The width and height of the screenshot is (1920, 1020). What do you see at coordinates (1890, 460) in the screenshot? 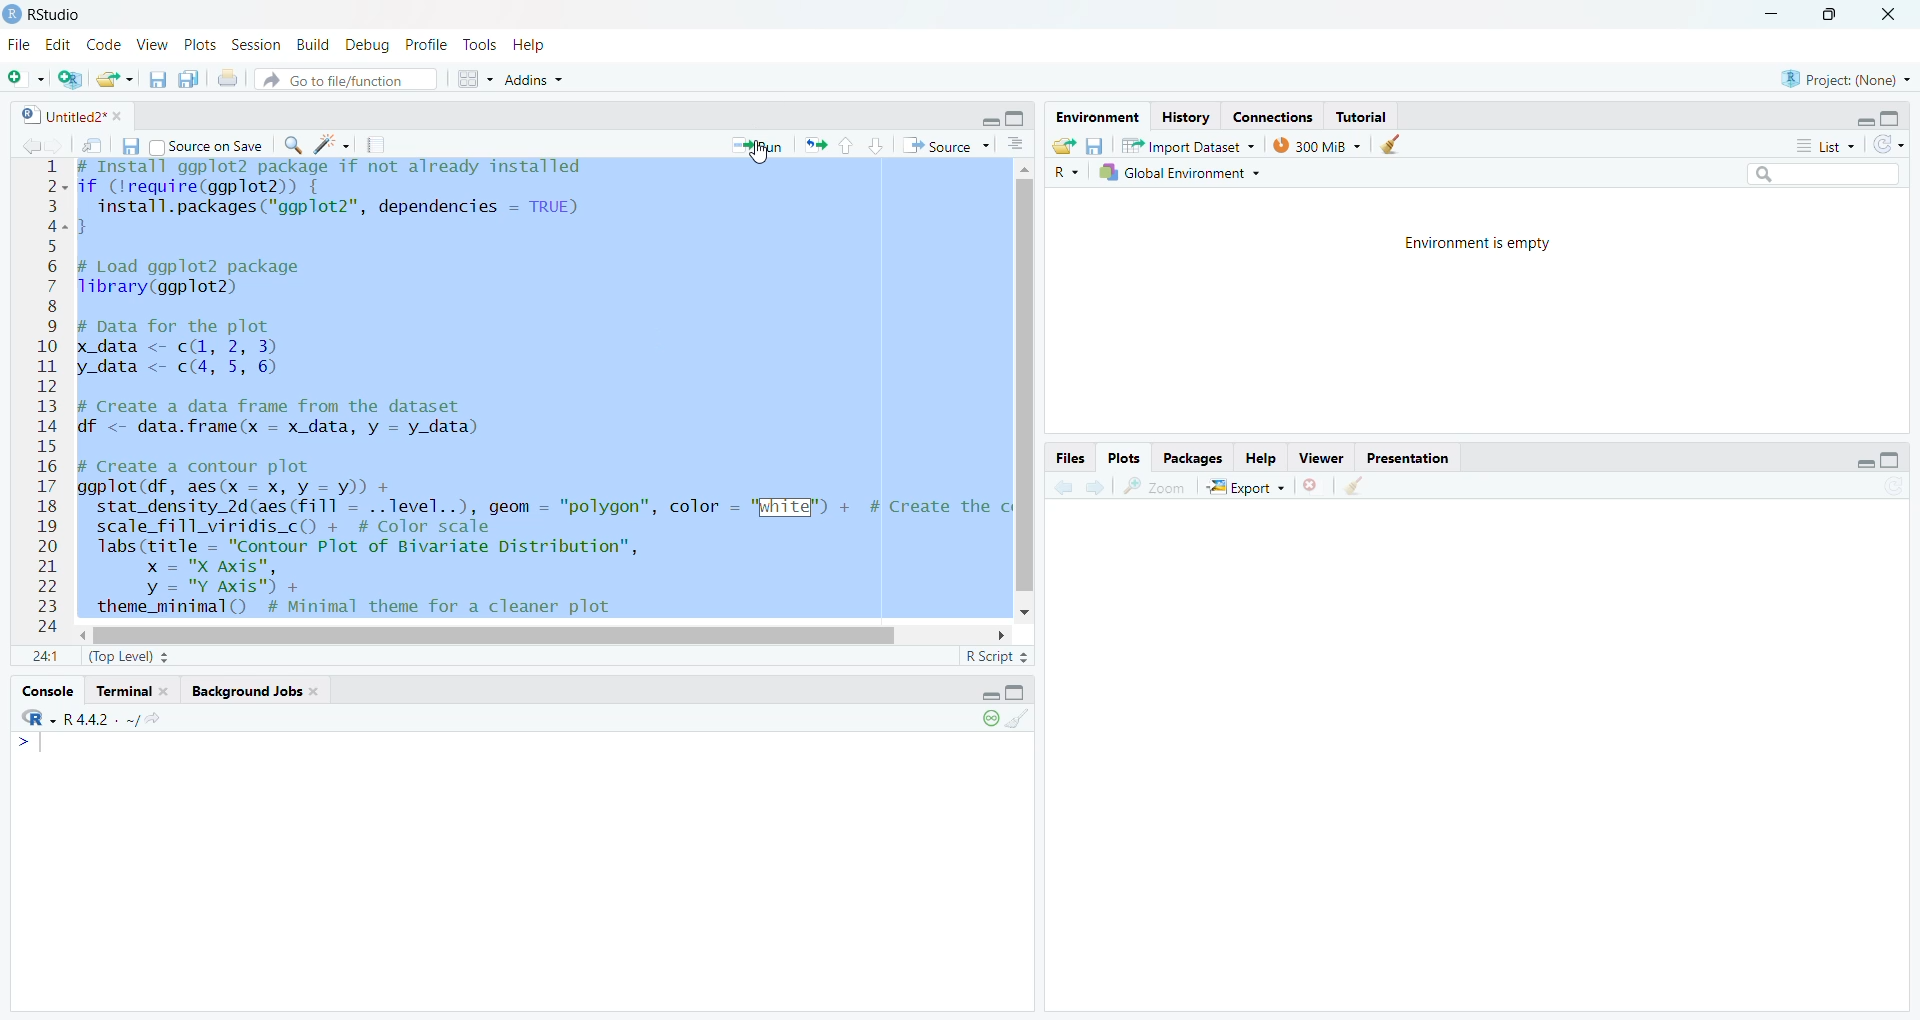
I see `hide console` at bounding box center [1890, 460].